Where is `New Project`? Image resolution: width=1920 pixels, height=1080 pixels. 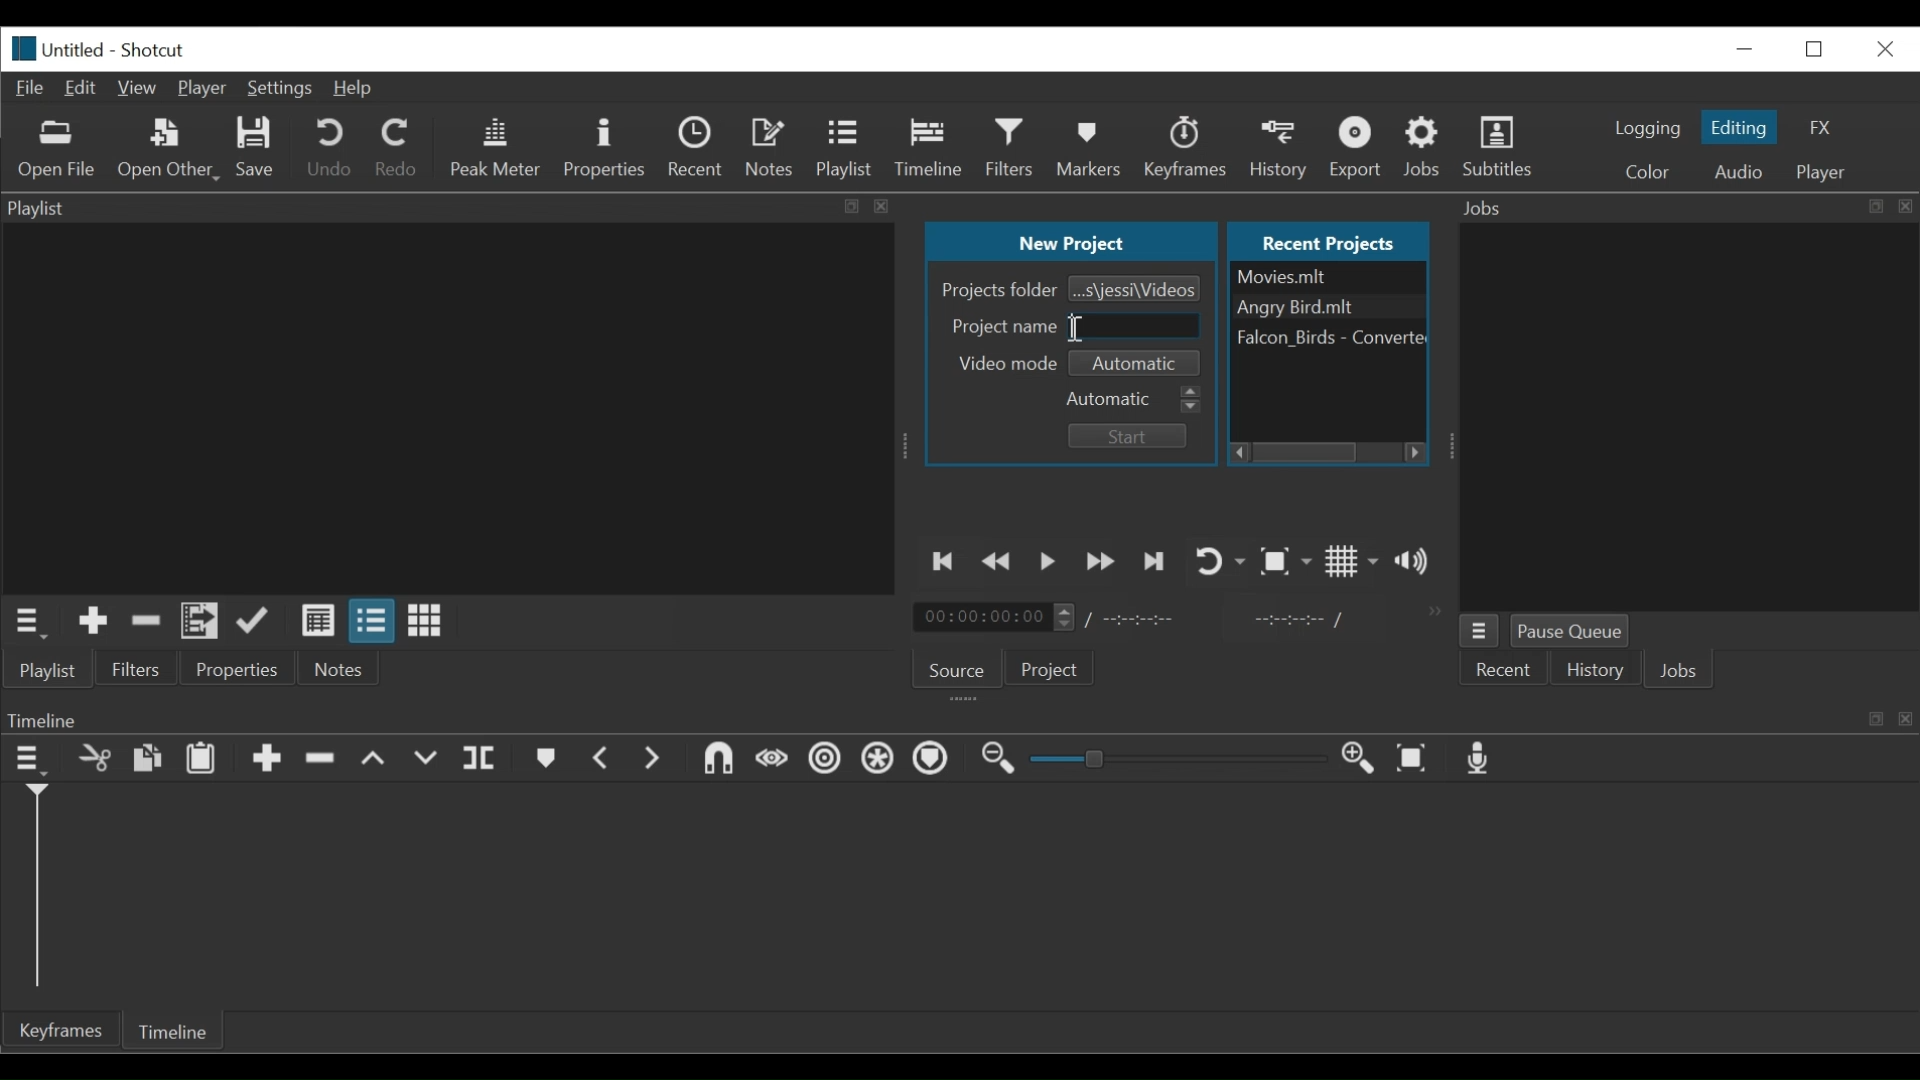 New Project is located at coordinates (1075, 240).